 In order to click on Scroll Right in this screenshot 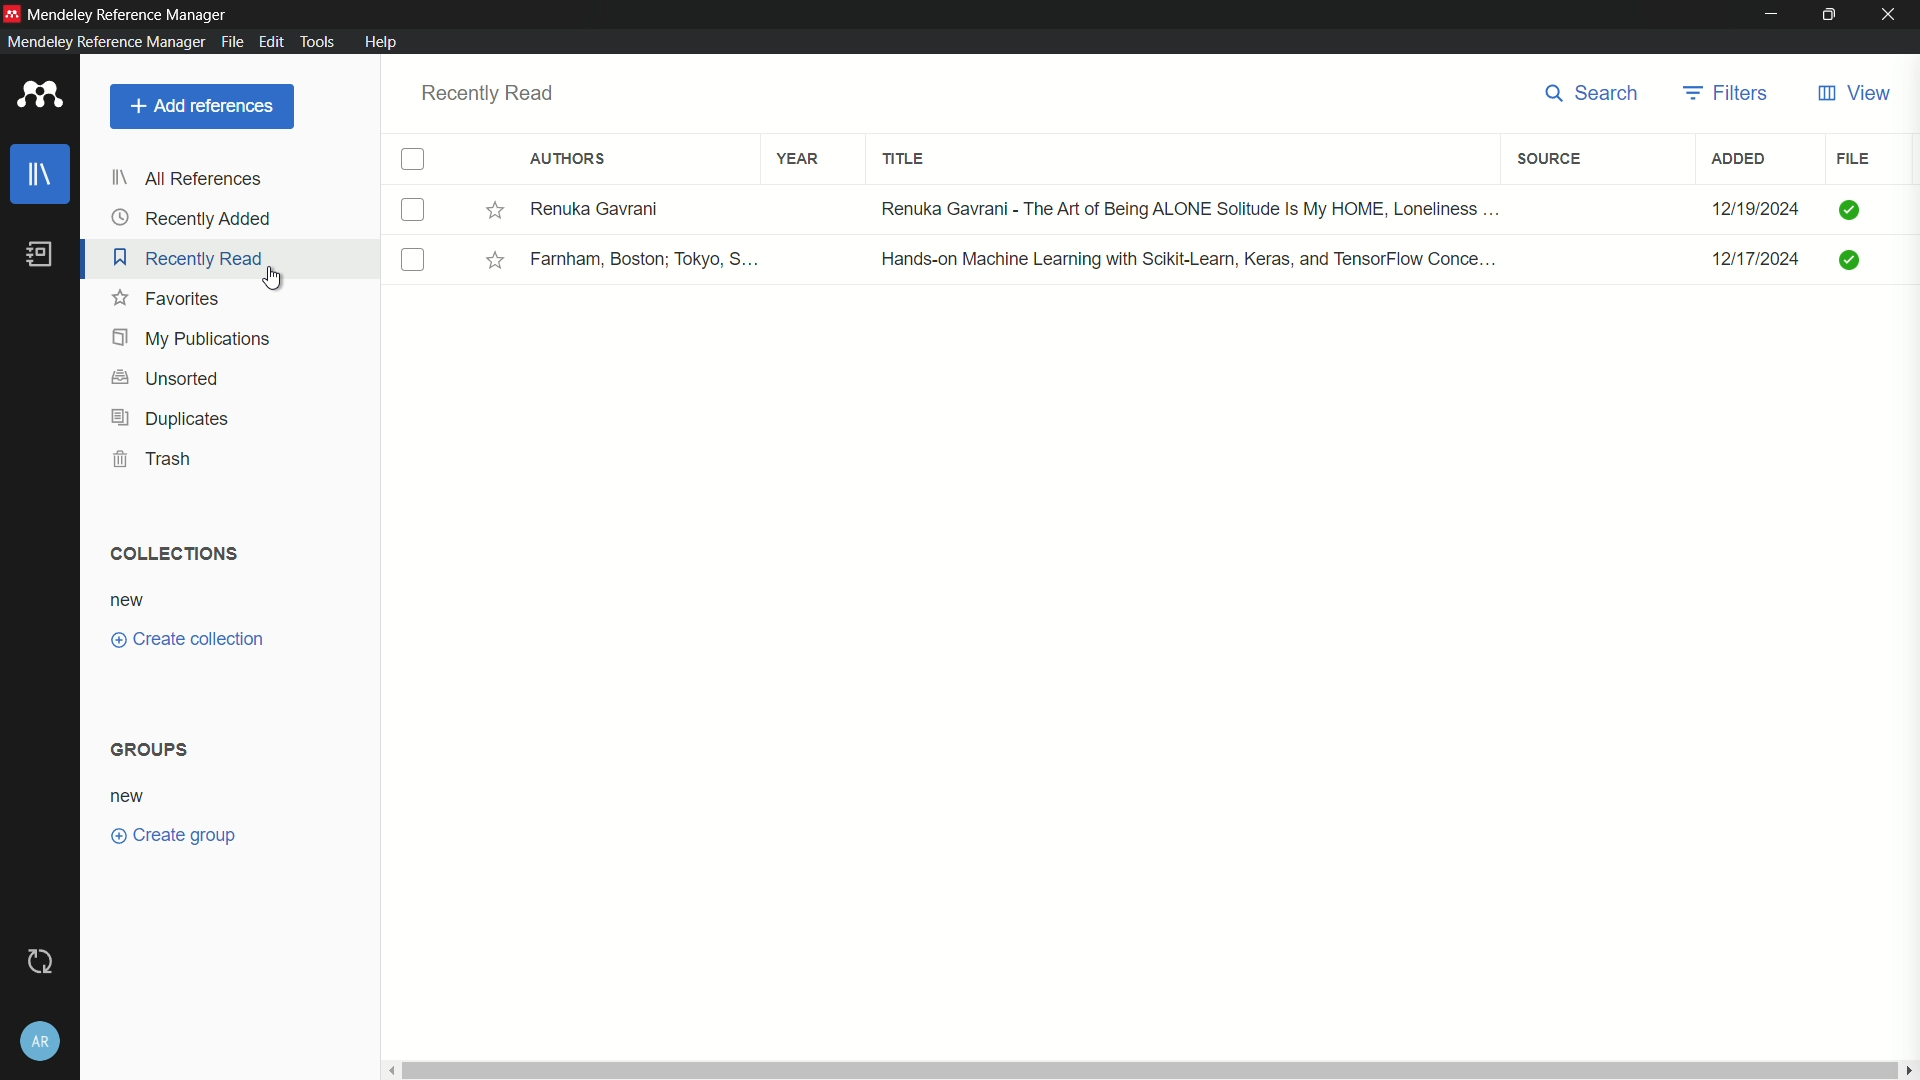, I will do `click(1908, 1069)`.